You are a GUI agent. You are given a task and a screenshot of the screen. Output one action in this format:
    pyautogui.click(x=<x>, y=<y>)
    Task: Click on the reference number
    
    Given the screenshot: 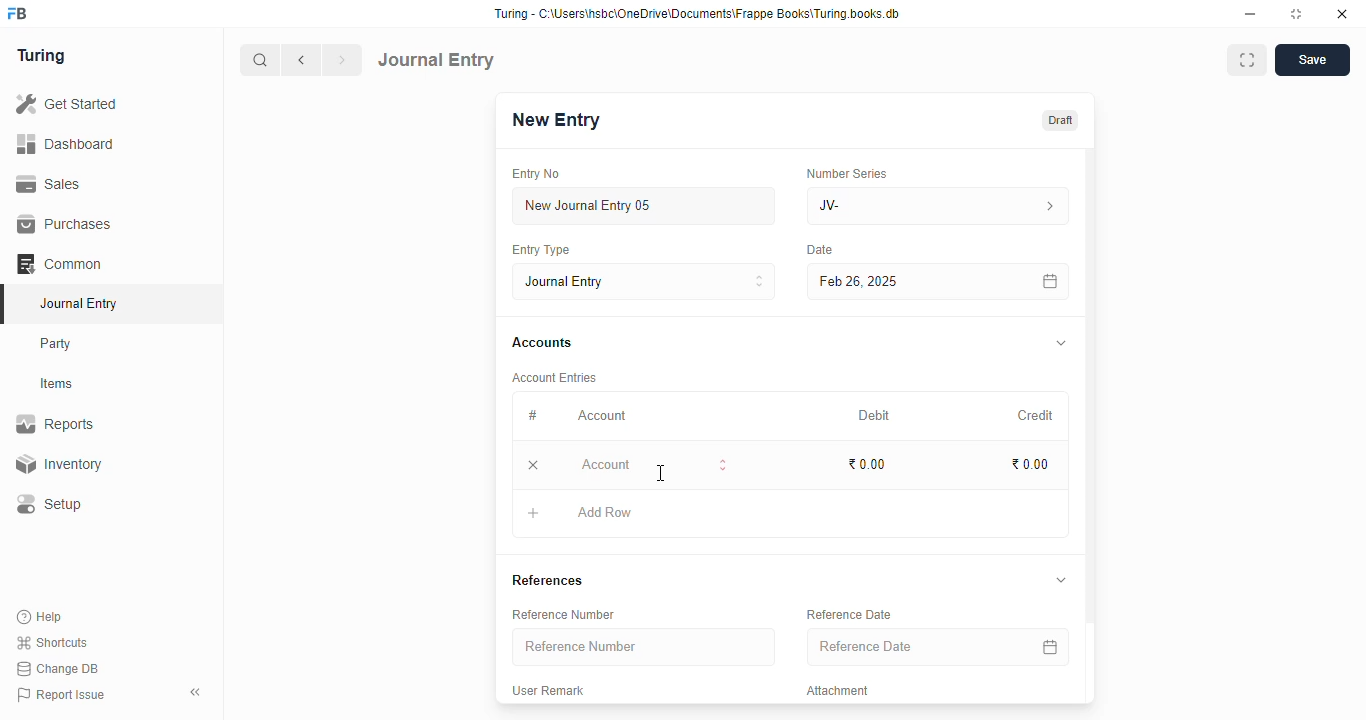 What is the action you would take?
    pyautogui.click(x=563, y=614)
    